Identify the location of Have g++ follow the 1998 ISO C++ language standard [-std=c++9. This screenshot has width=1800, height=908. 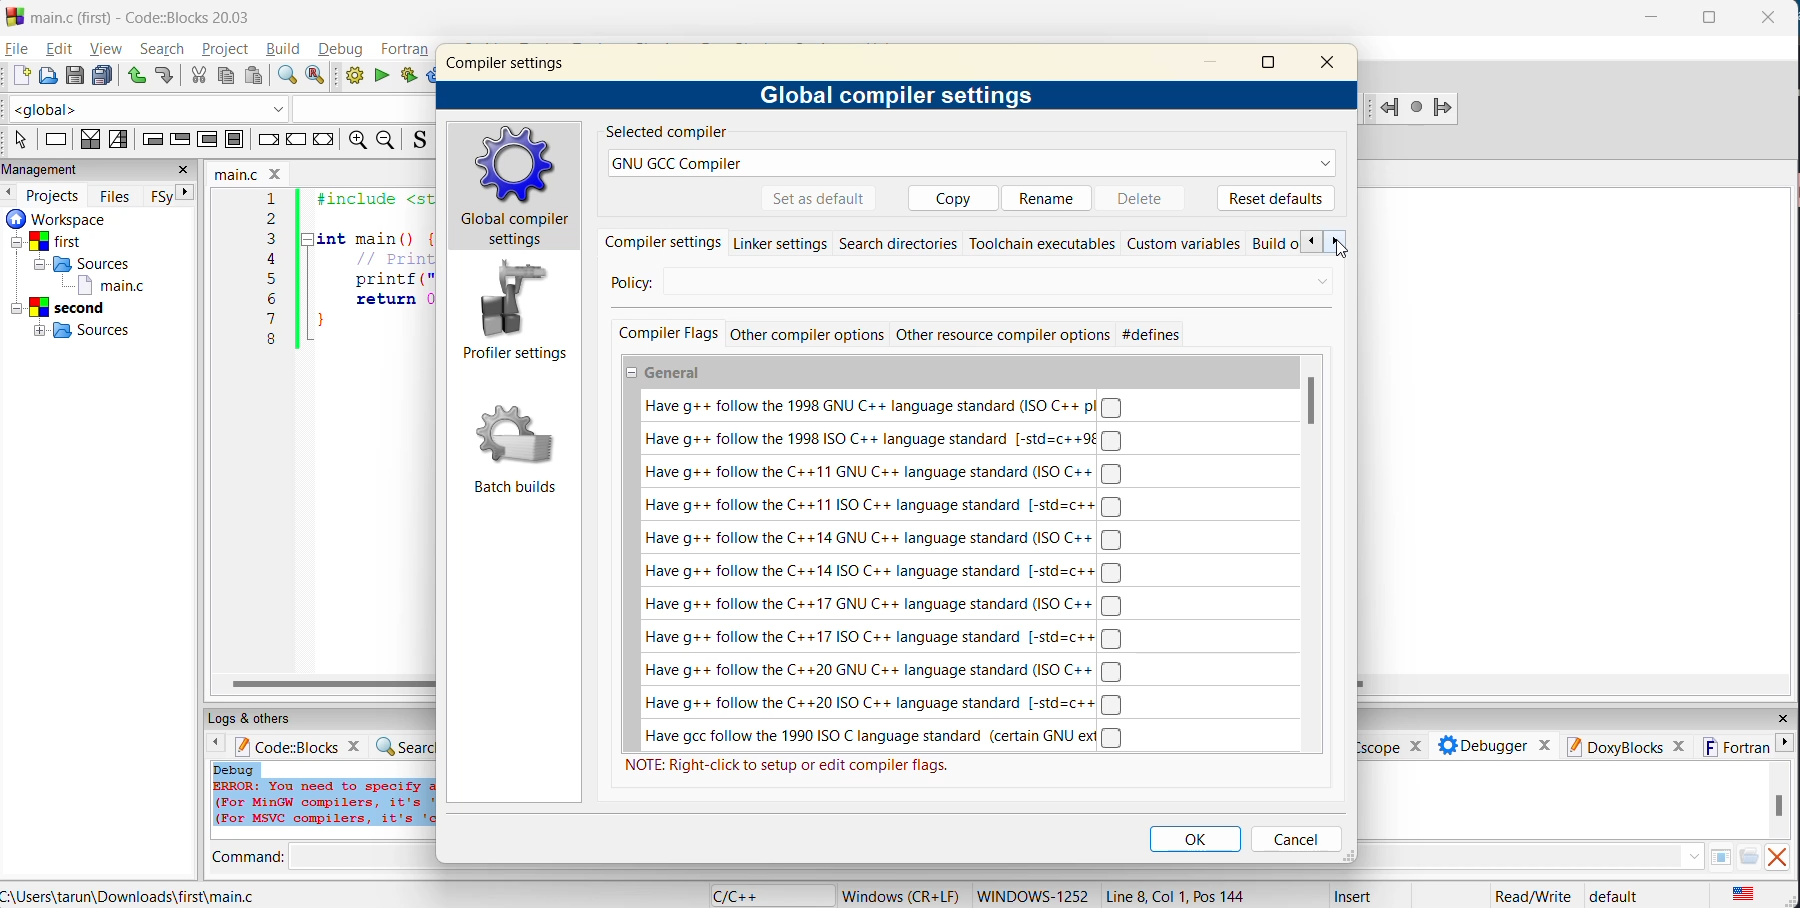
(883, 439).